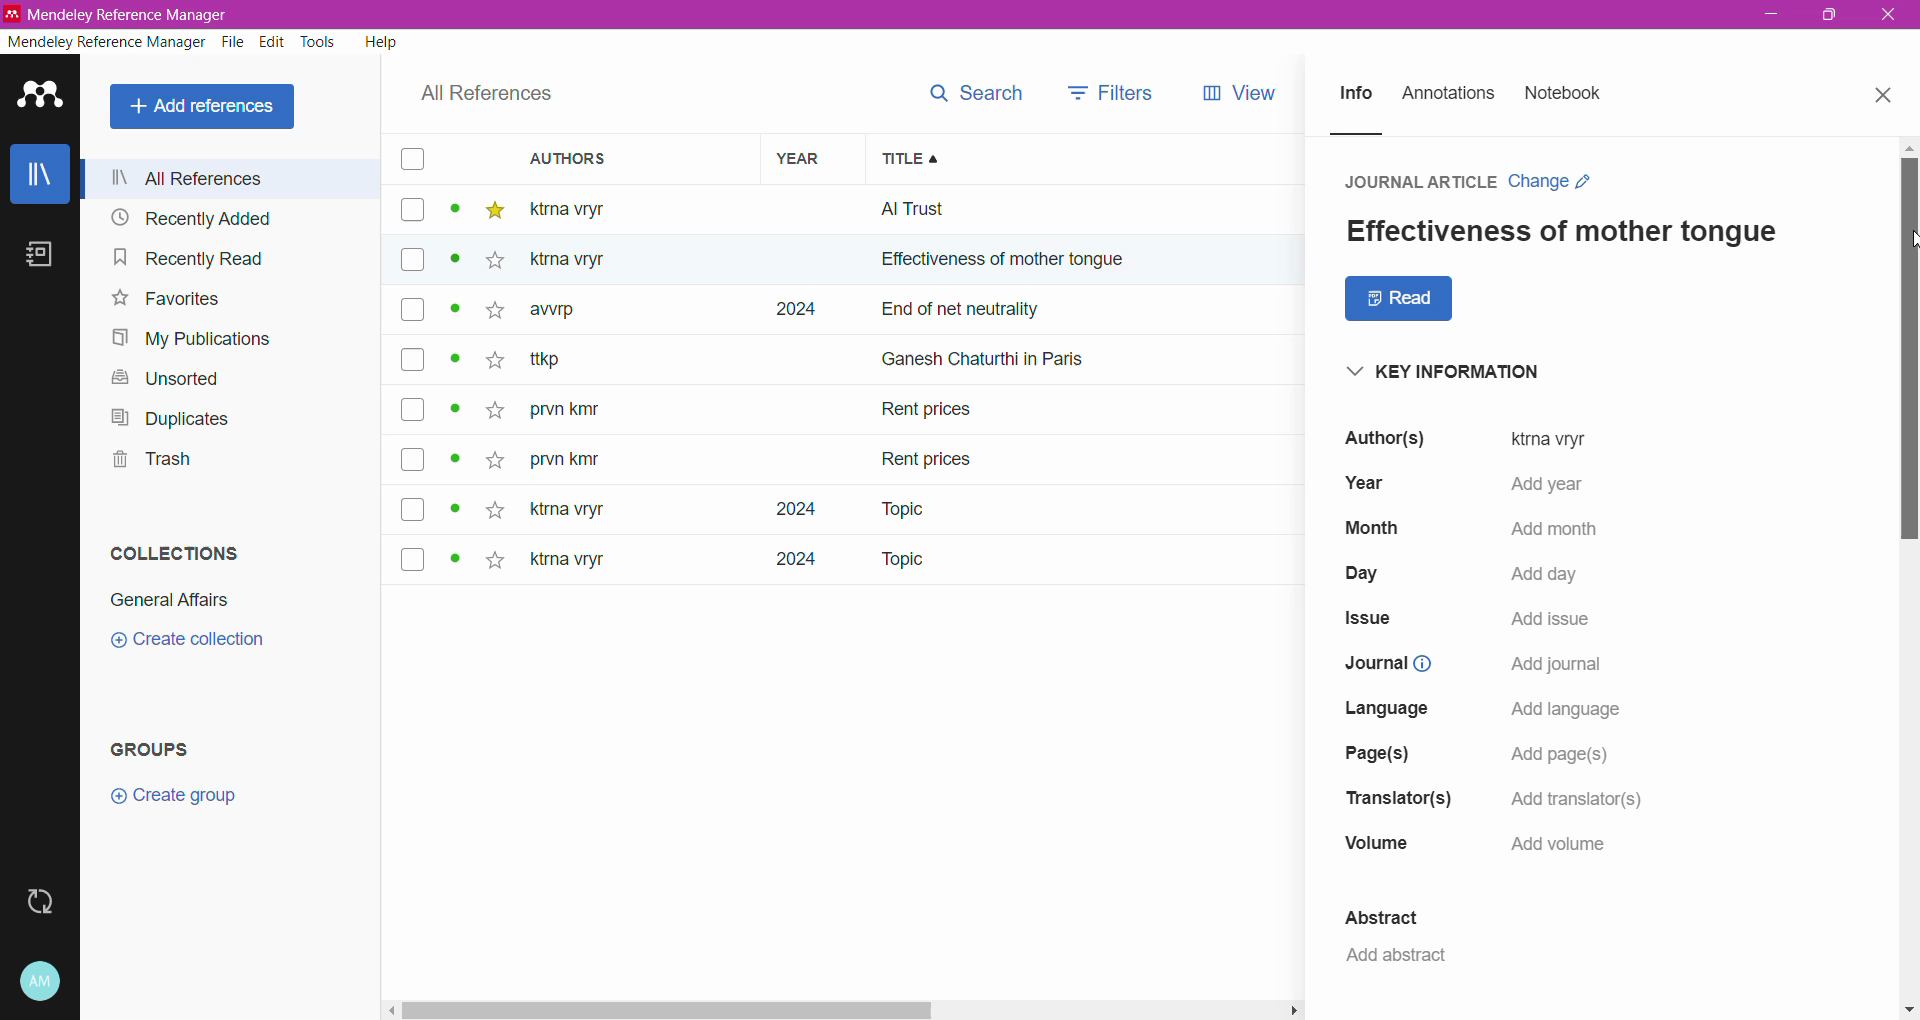  What do you see at coordinates (41, 97) in the screenshot?
I see `Application Logo` at bounding box center [41, 97].